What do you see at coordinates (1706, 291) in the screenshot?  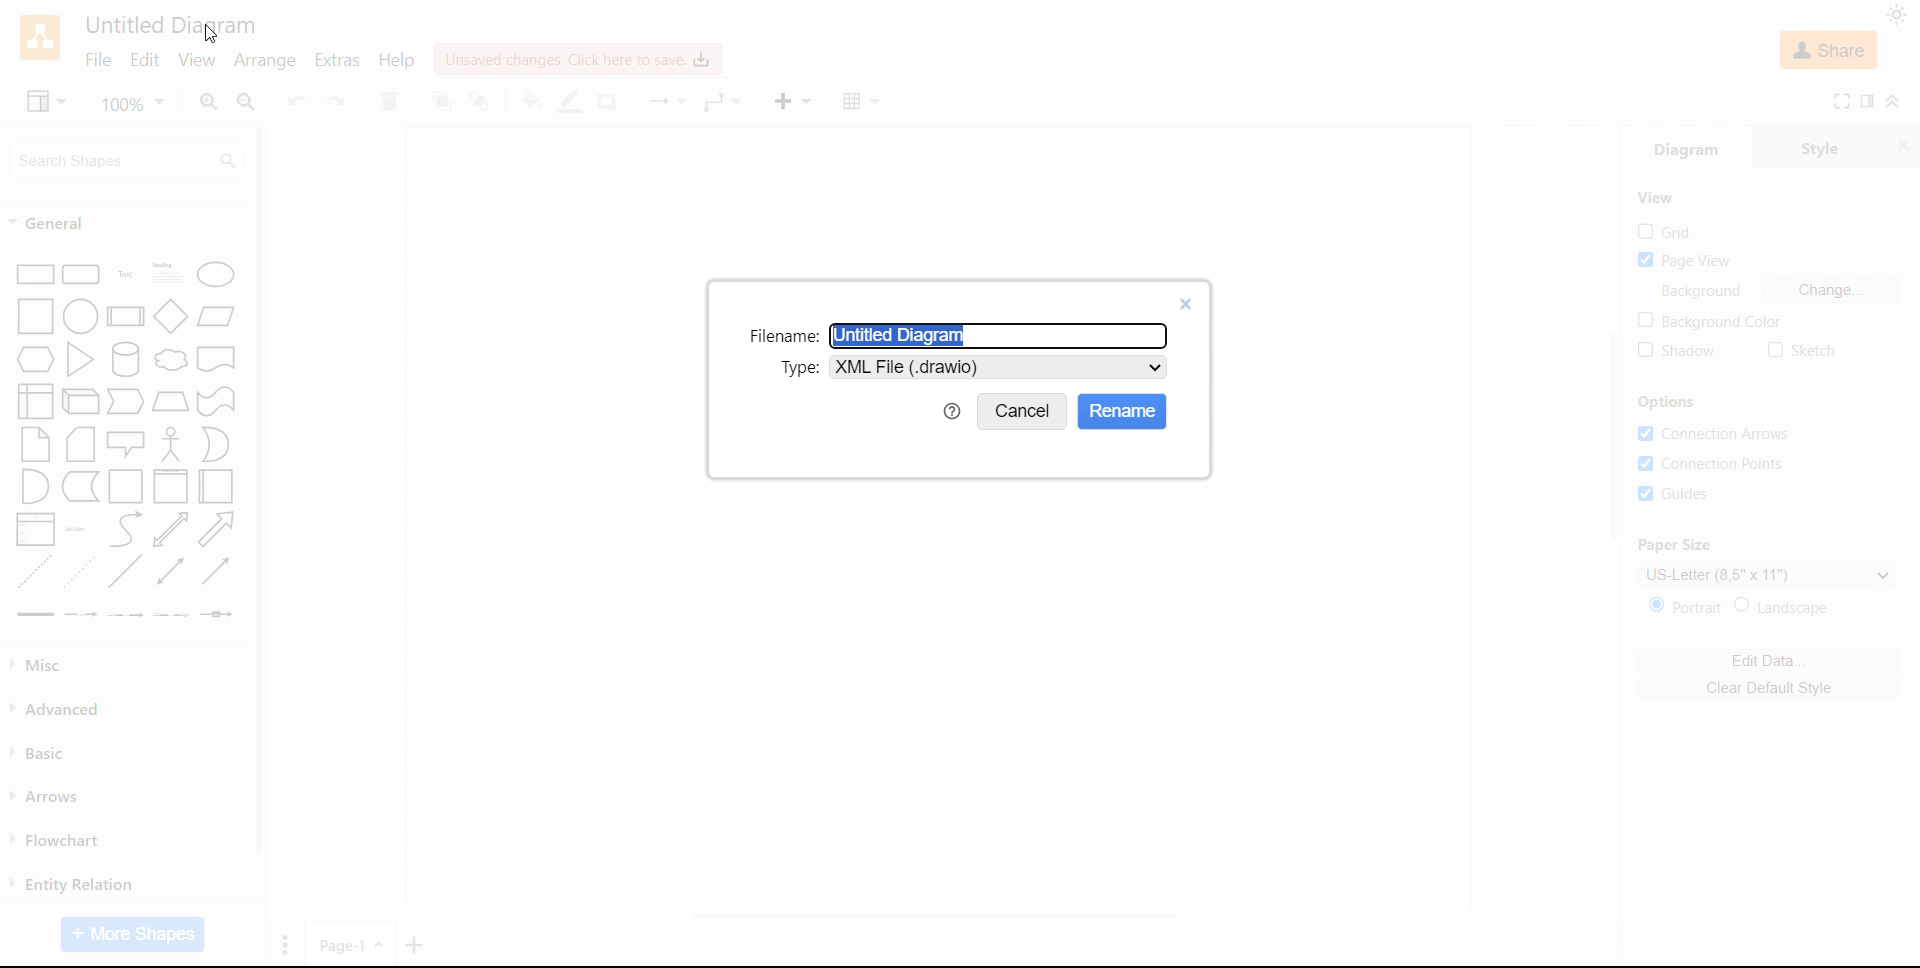 I see `text` at bounding box center [1706, 291].